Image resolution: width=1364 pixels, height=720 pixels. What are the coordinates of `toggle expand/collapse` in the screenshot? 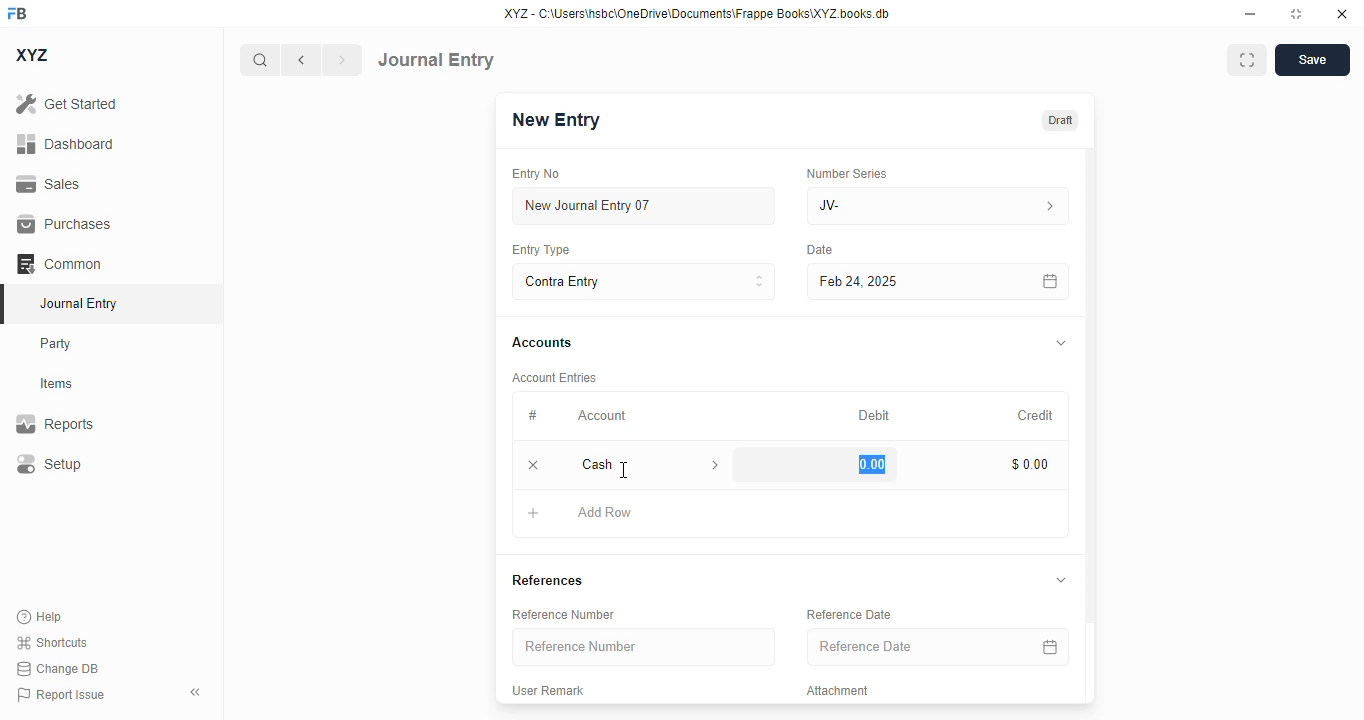 It's located at (1062, 342).